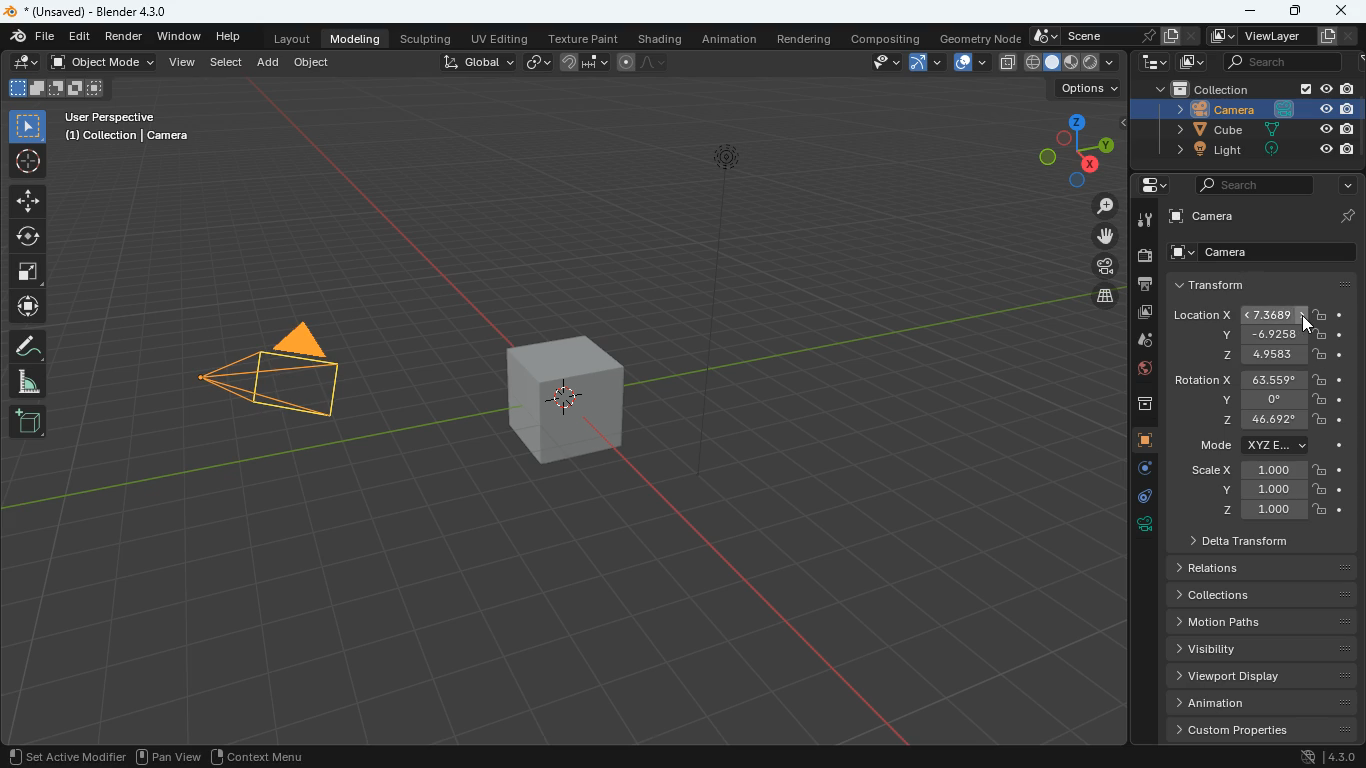 The width and height of the screenshot is (1366, 768). What do you see at coordinates (1270, 490) in the screenshot?
I see `y` at bounding box center [1270, 490].